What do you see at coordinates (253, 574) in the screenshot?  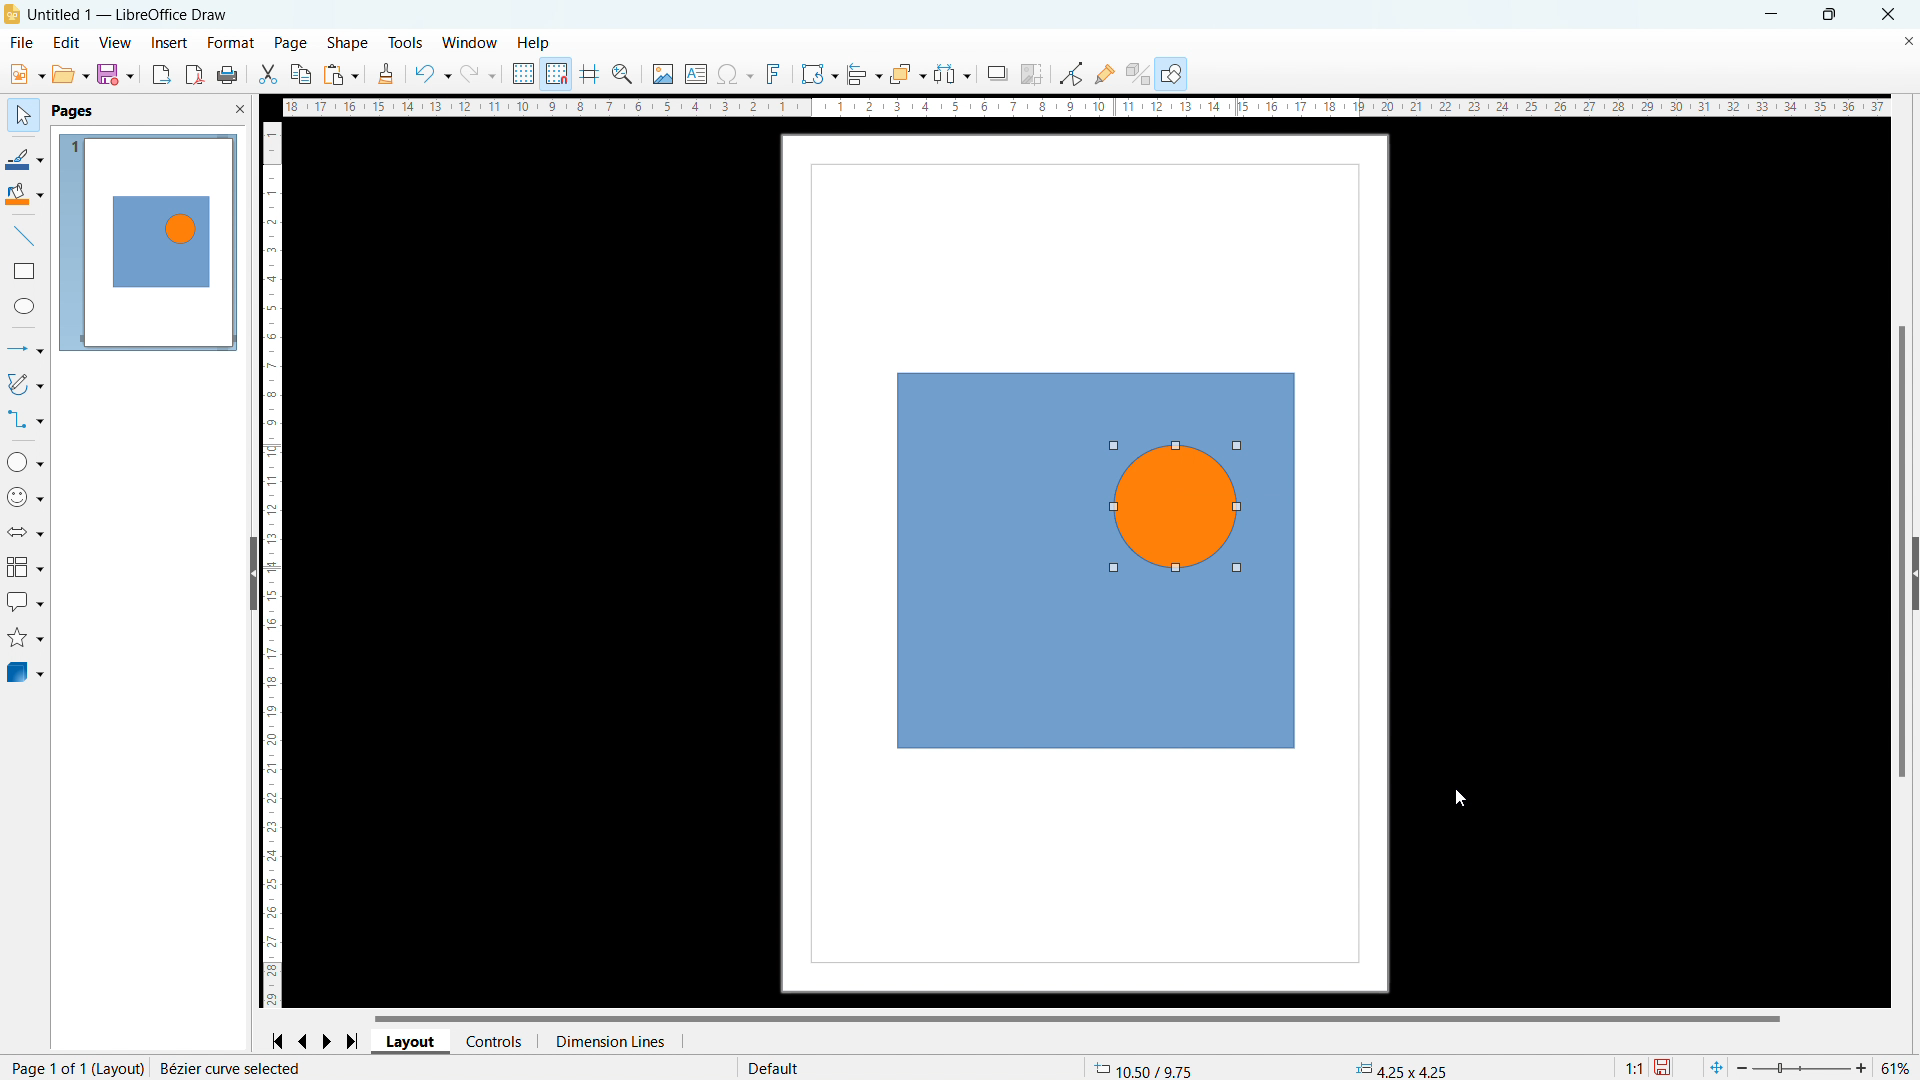 I see `hide pane` at bounding box center [253, 574].